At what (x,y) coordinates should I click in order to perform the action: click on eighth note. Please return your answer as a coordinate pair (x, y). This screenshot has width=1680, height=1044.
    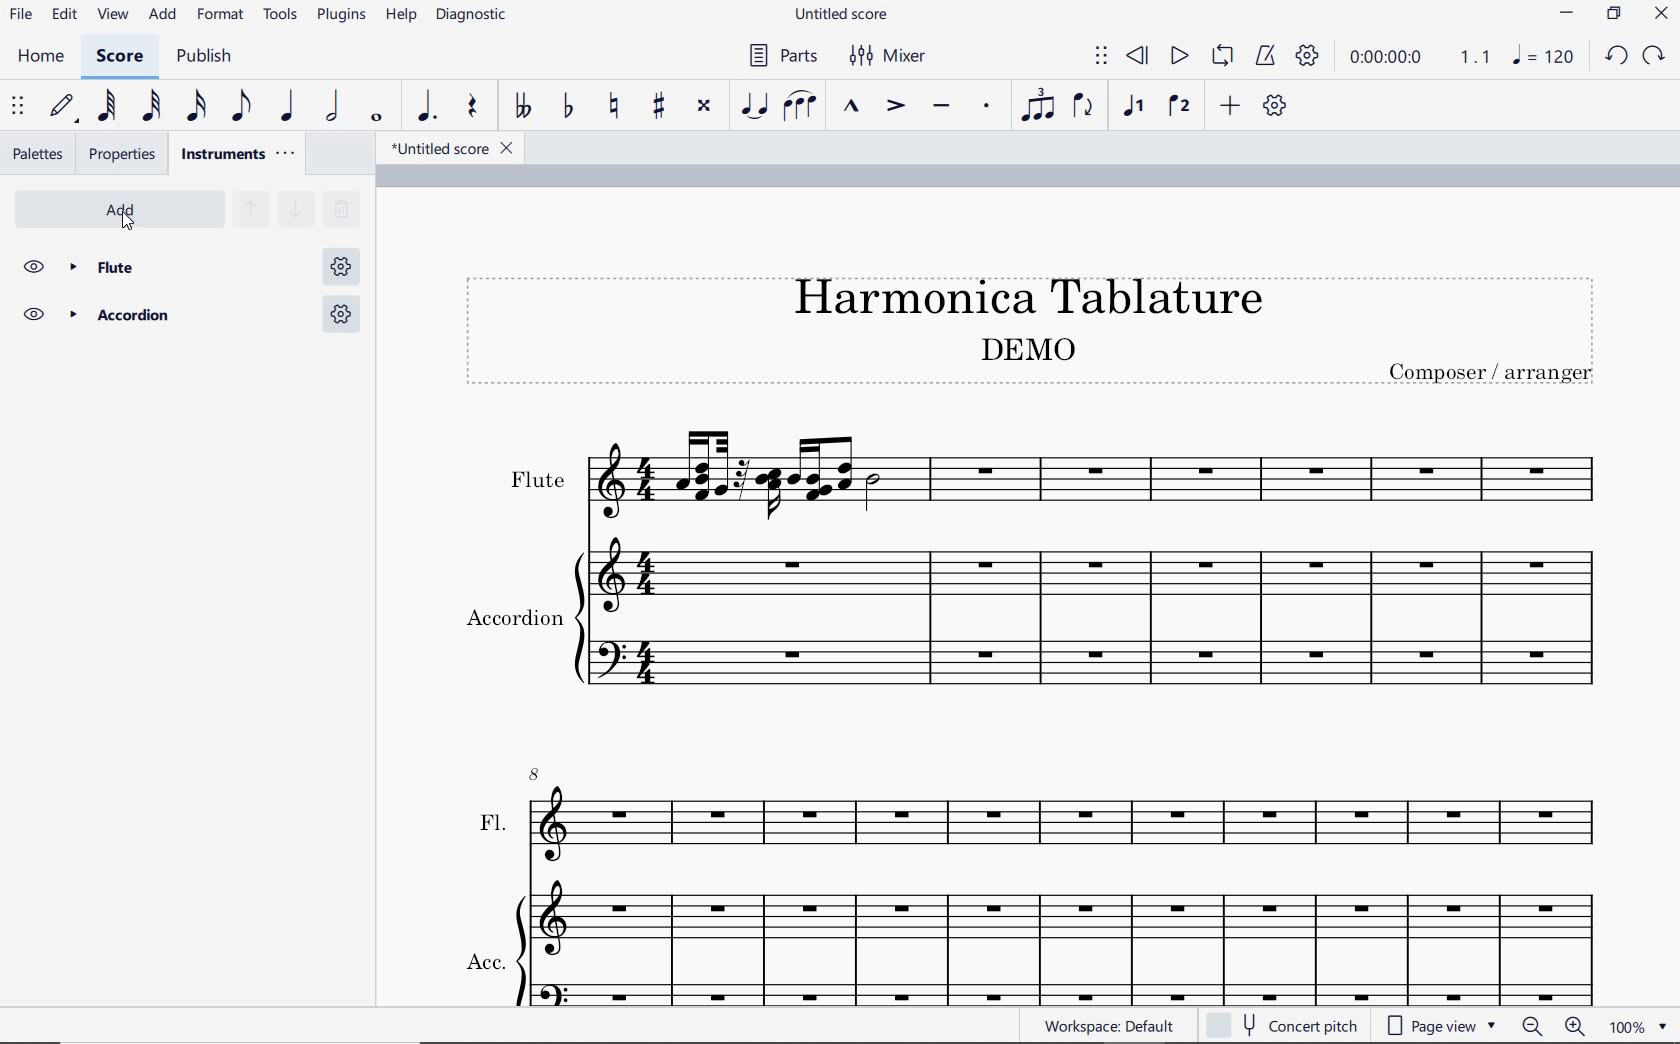
    Looking at the image, I should click on (238, 108).